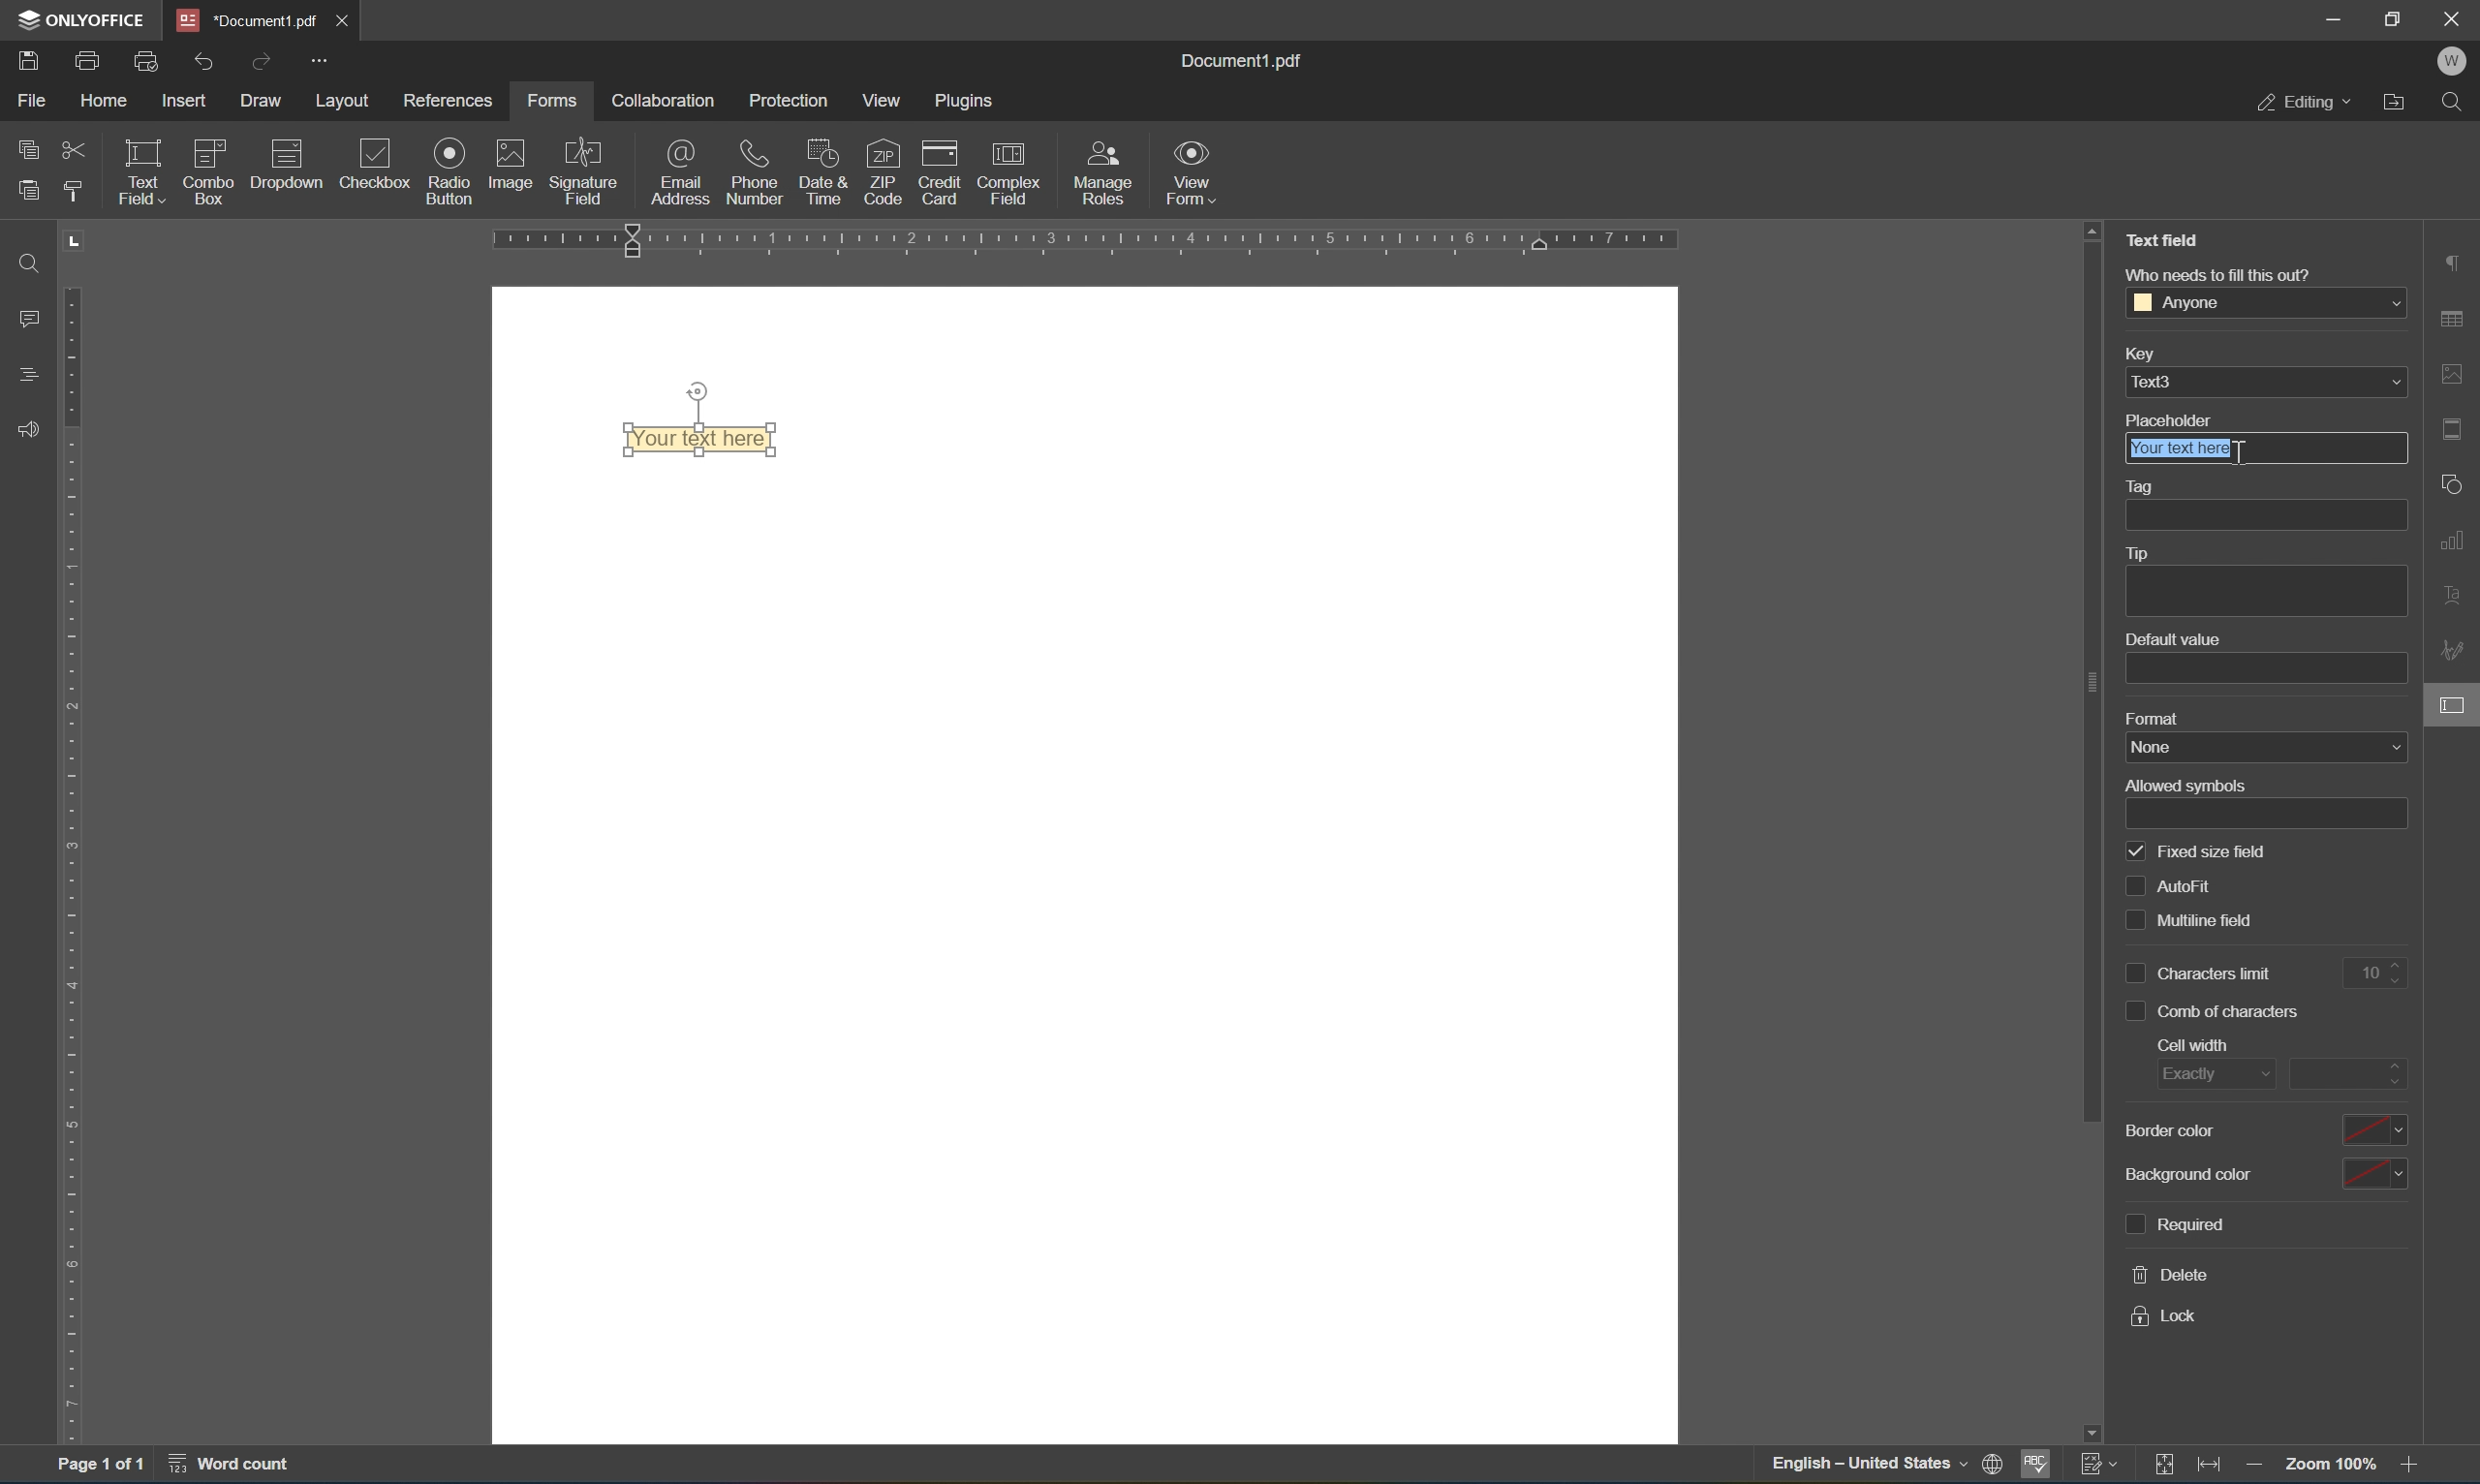  I want to click on signature settings, so click(2455, 653).